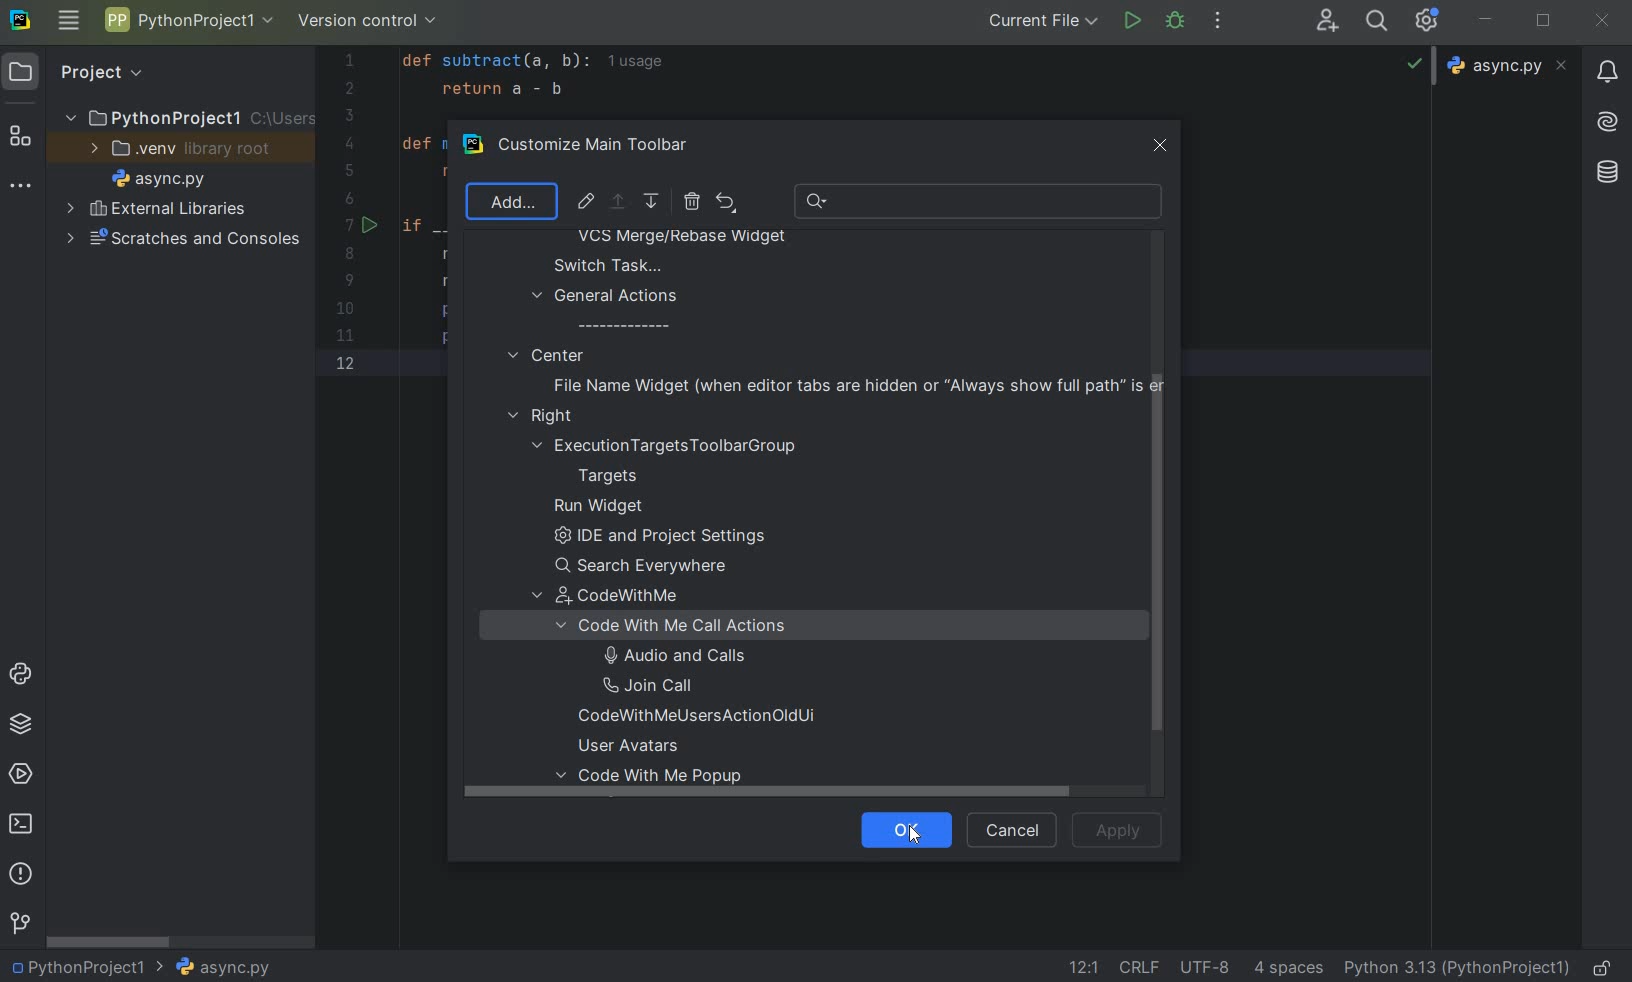 This screenshot has height=982, width=1632. I want to click on RECENT SEARCH, so click(980, 201).